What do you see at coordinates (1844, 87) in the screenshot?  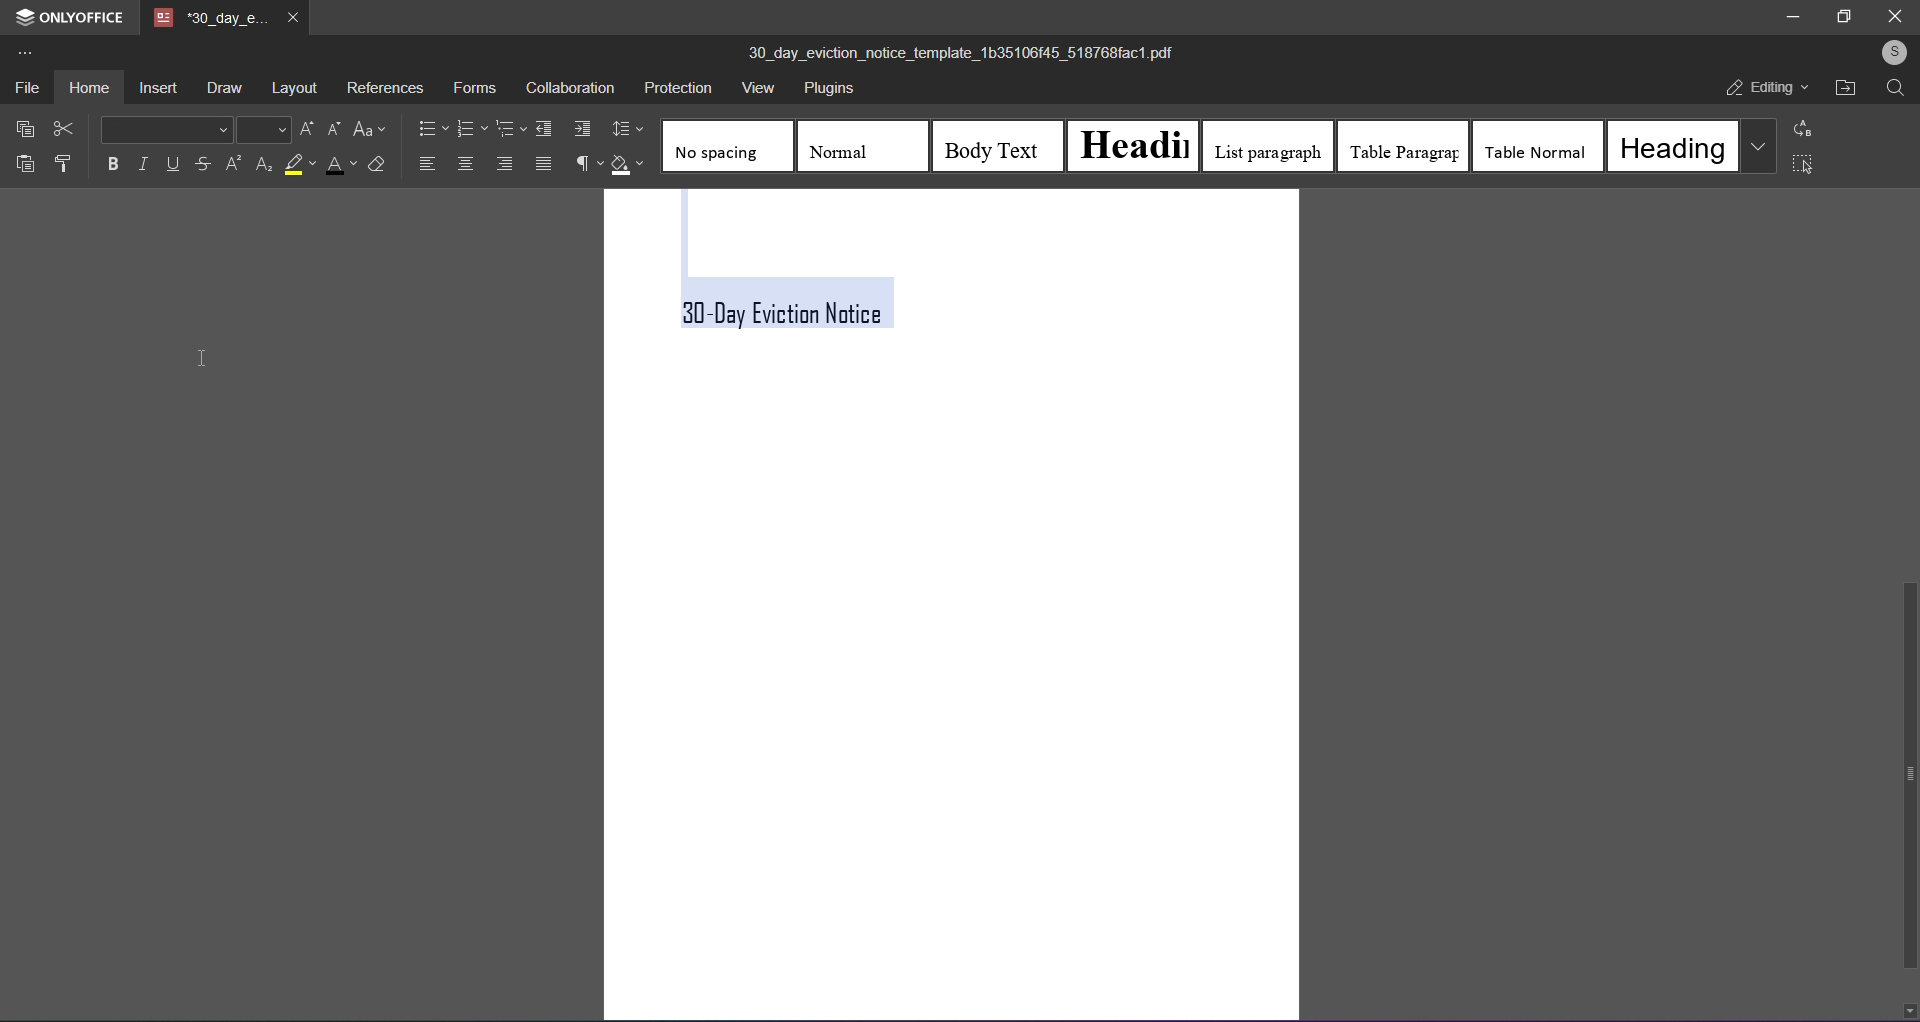 I see `open file location` at bounding box center [1844, 87].